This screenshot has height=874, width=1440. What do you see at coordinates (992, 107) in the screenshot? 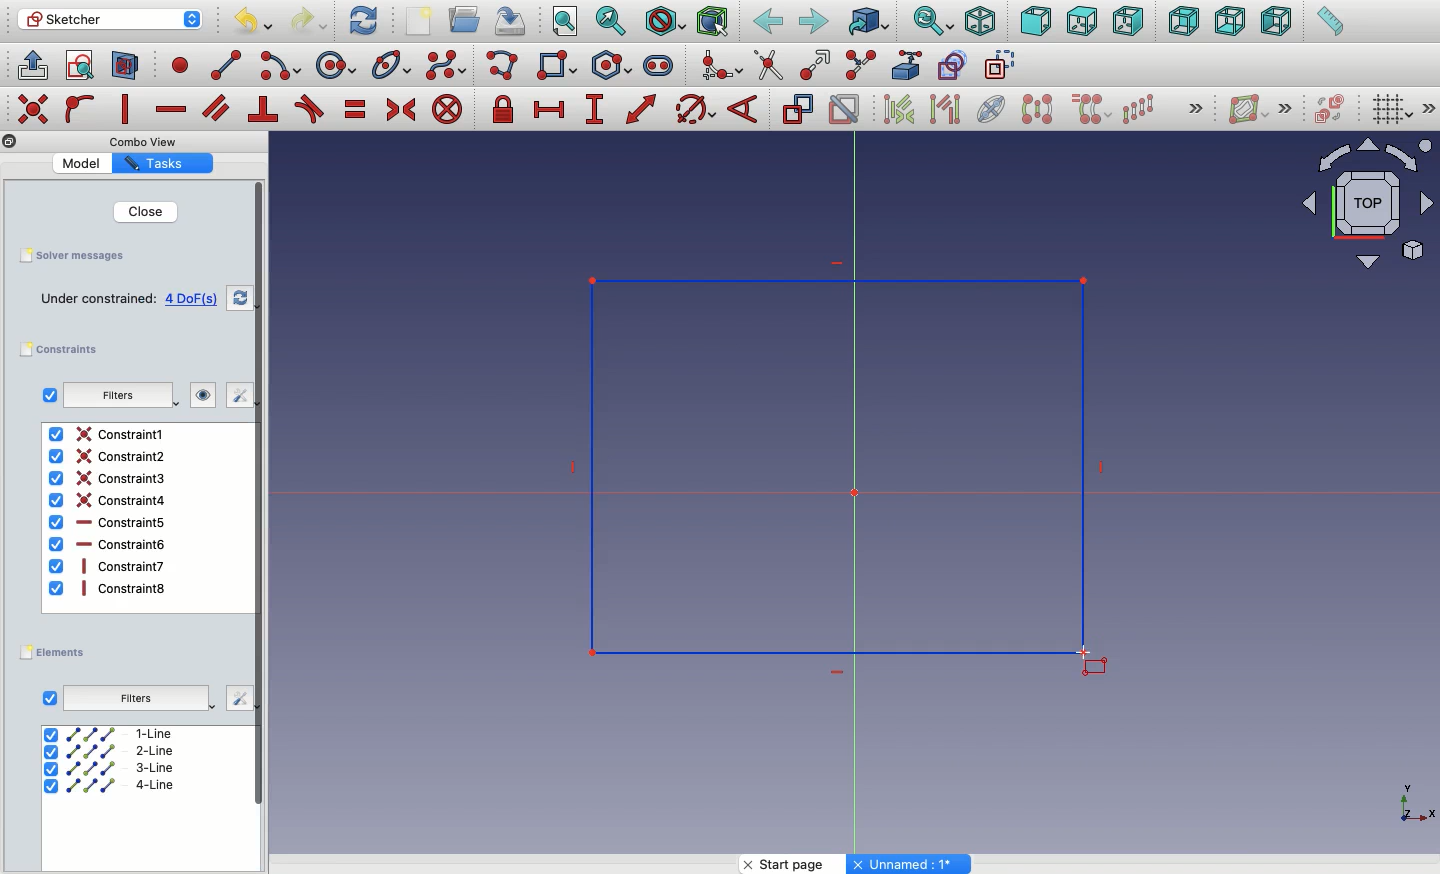
I see `Internal geometry ` at bounding box center [992, 107].